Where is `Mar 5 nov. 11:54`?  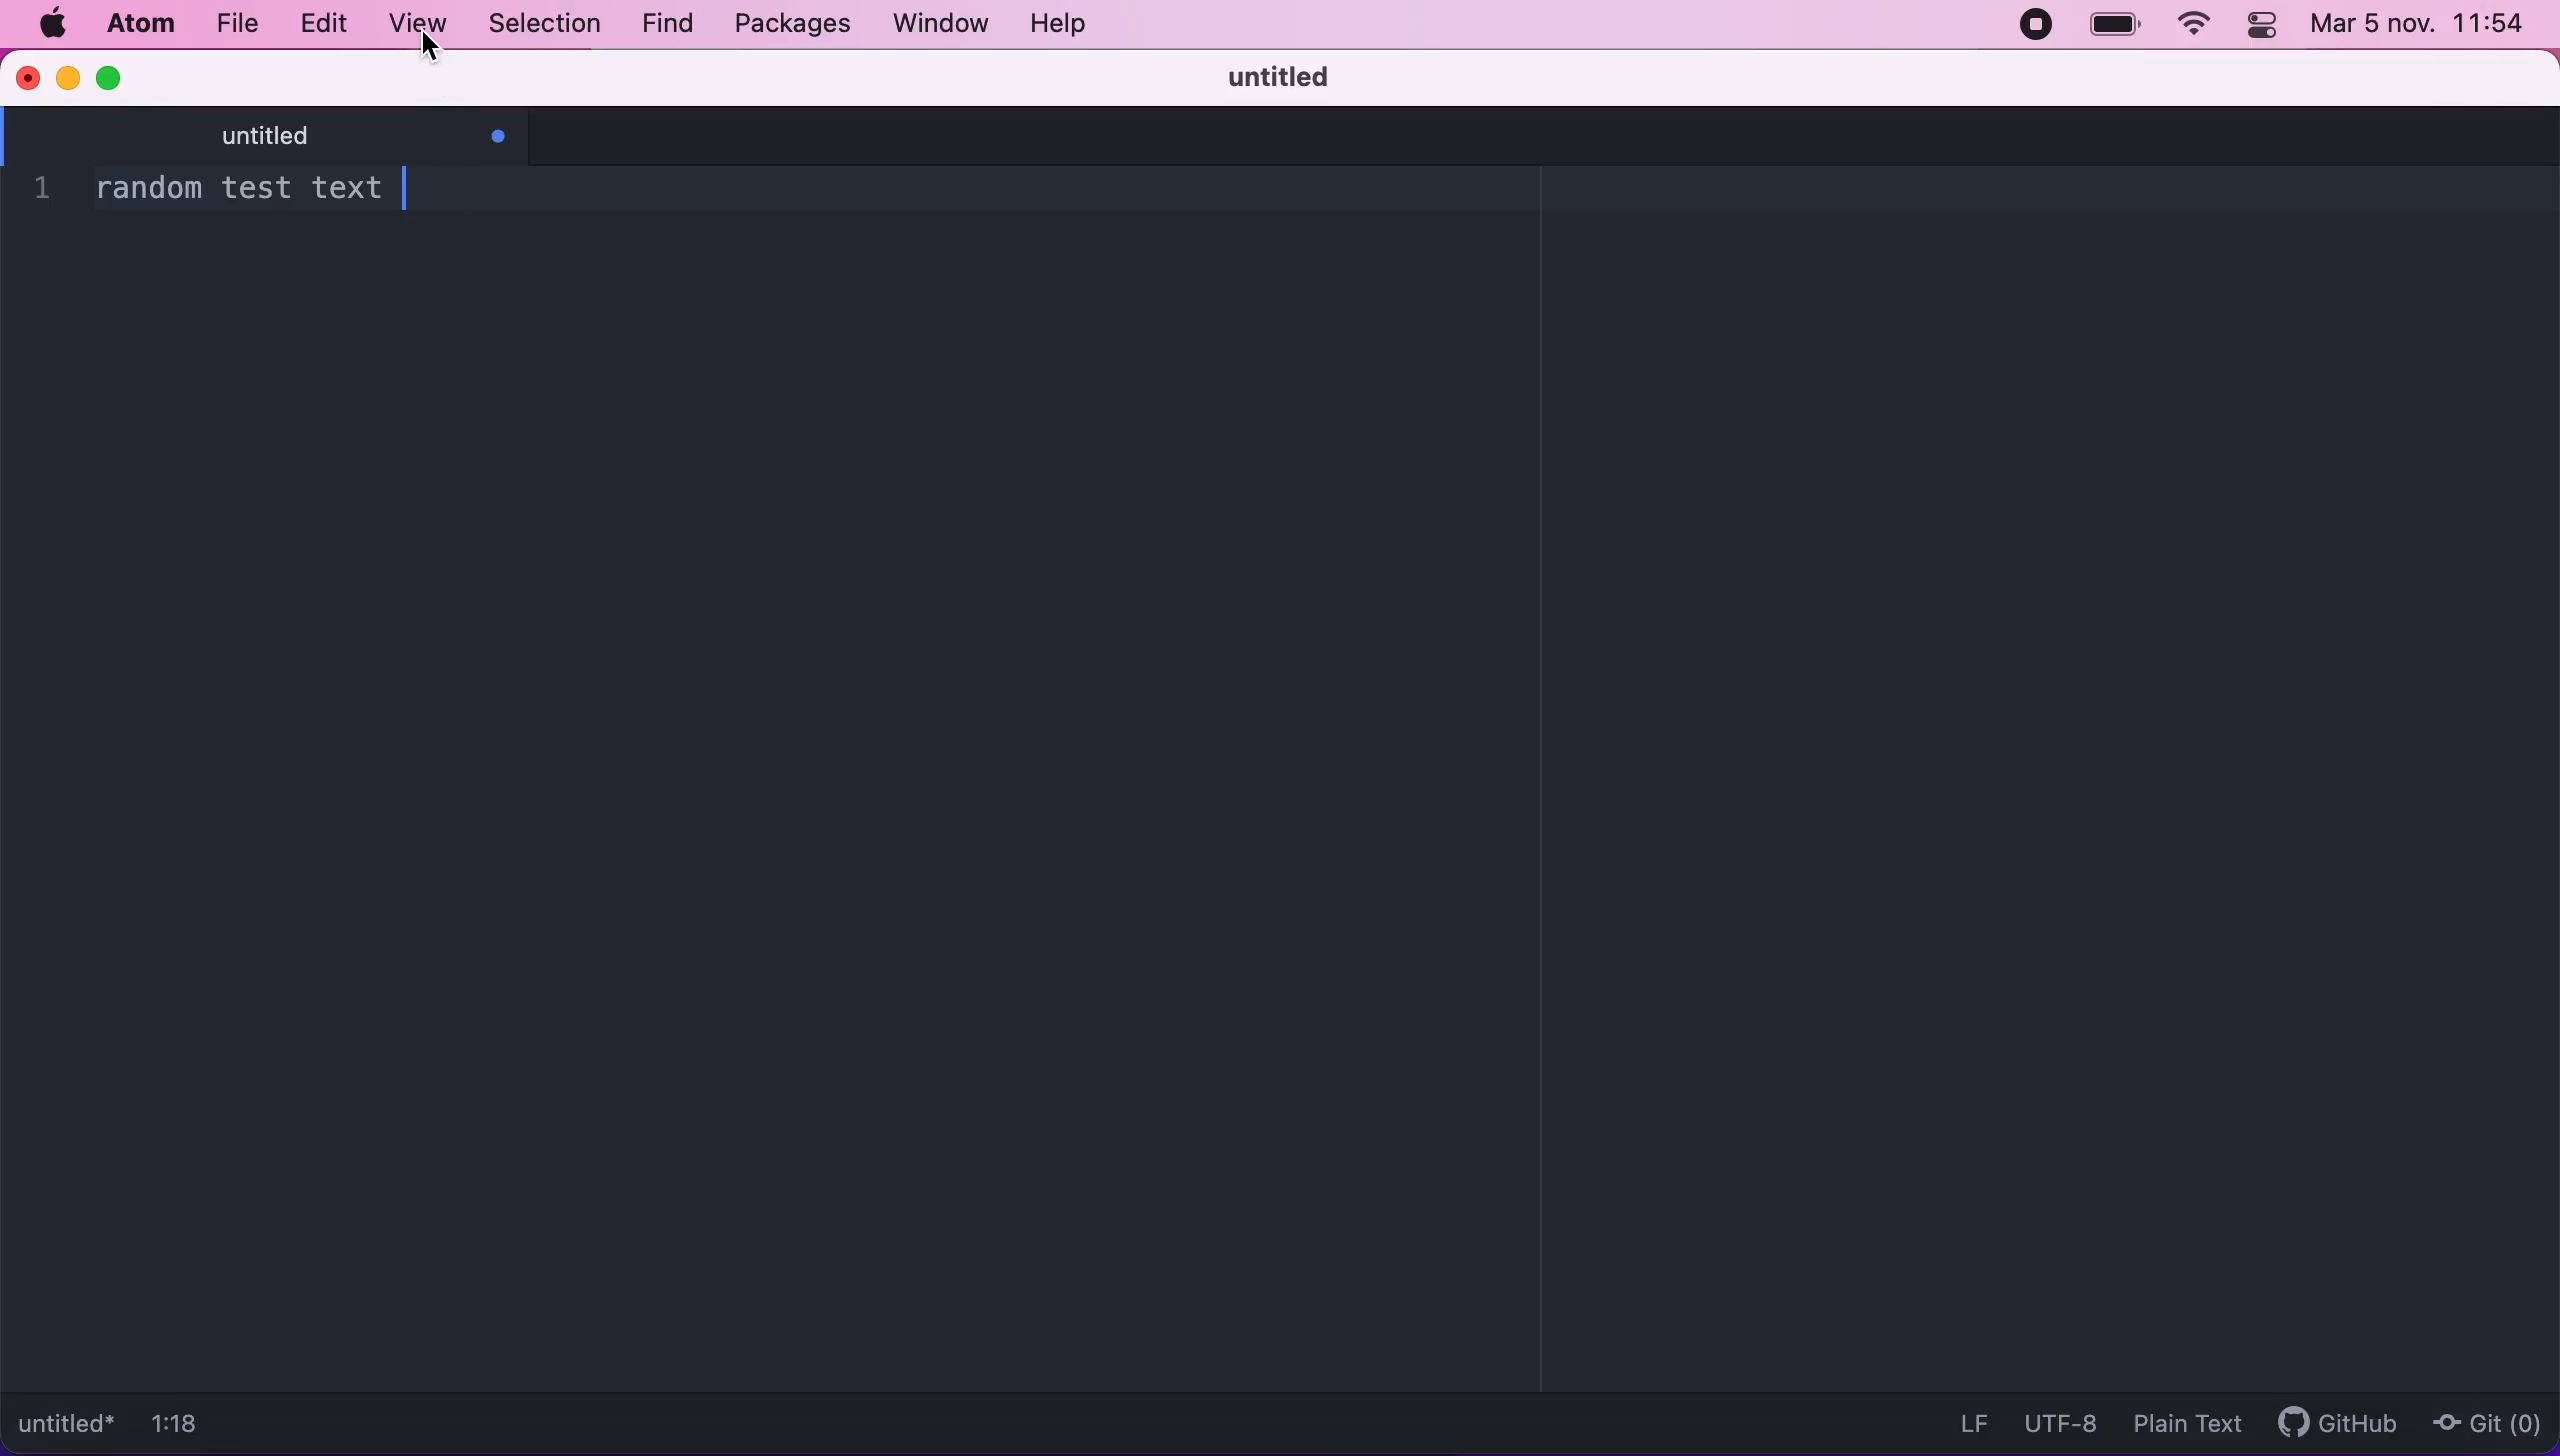
Mar 5 nov. 11:54 is located at coordinates (2421, 25).